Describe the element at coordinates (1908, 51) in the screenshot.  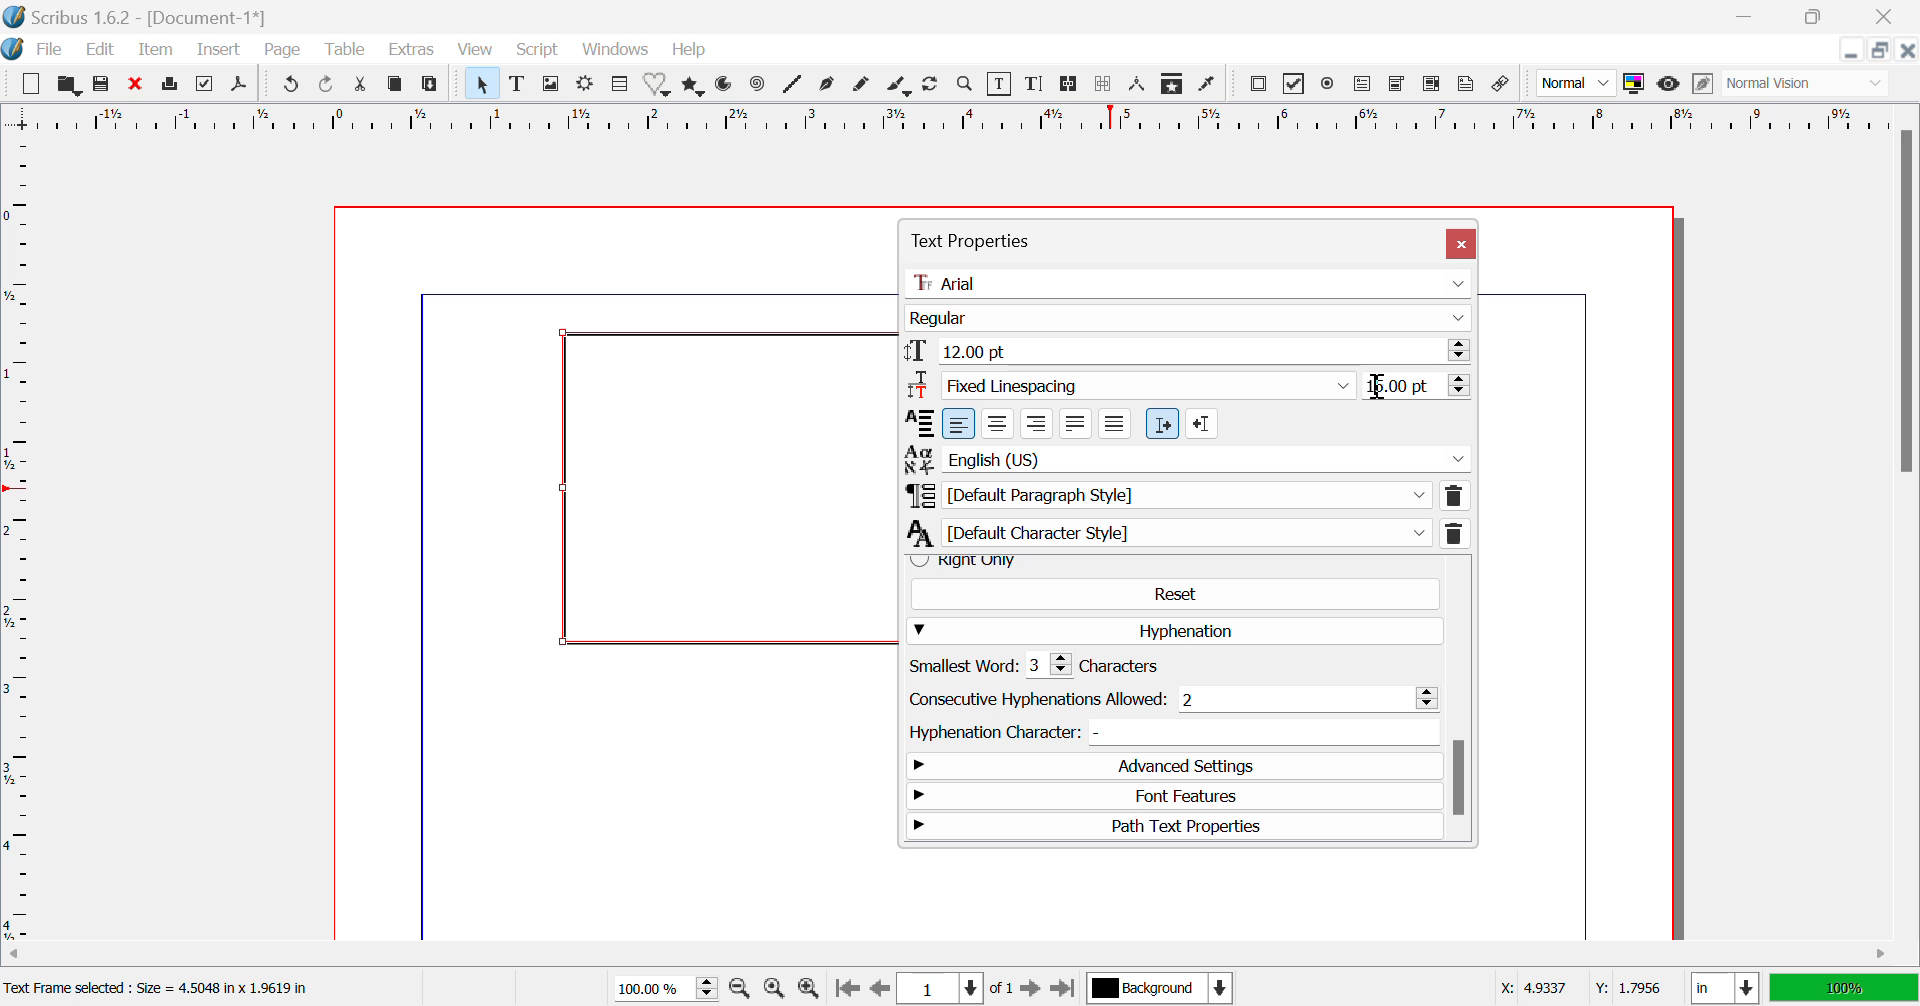
I see `Close` at that location.